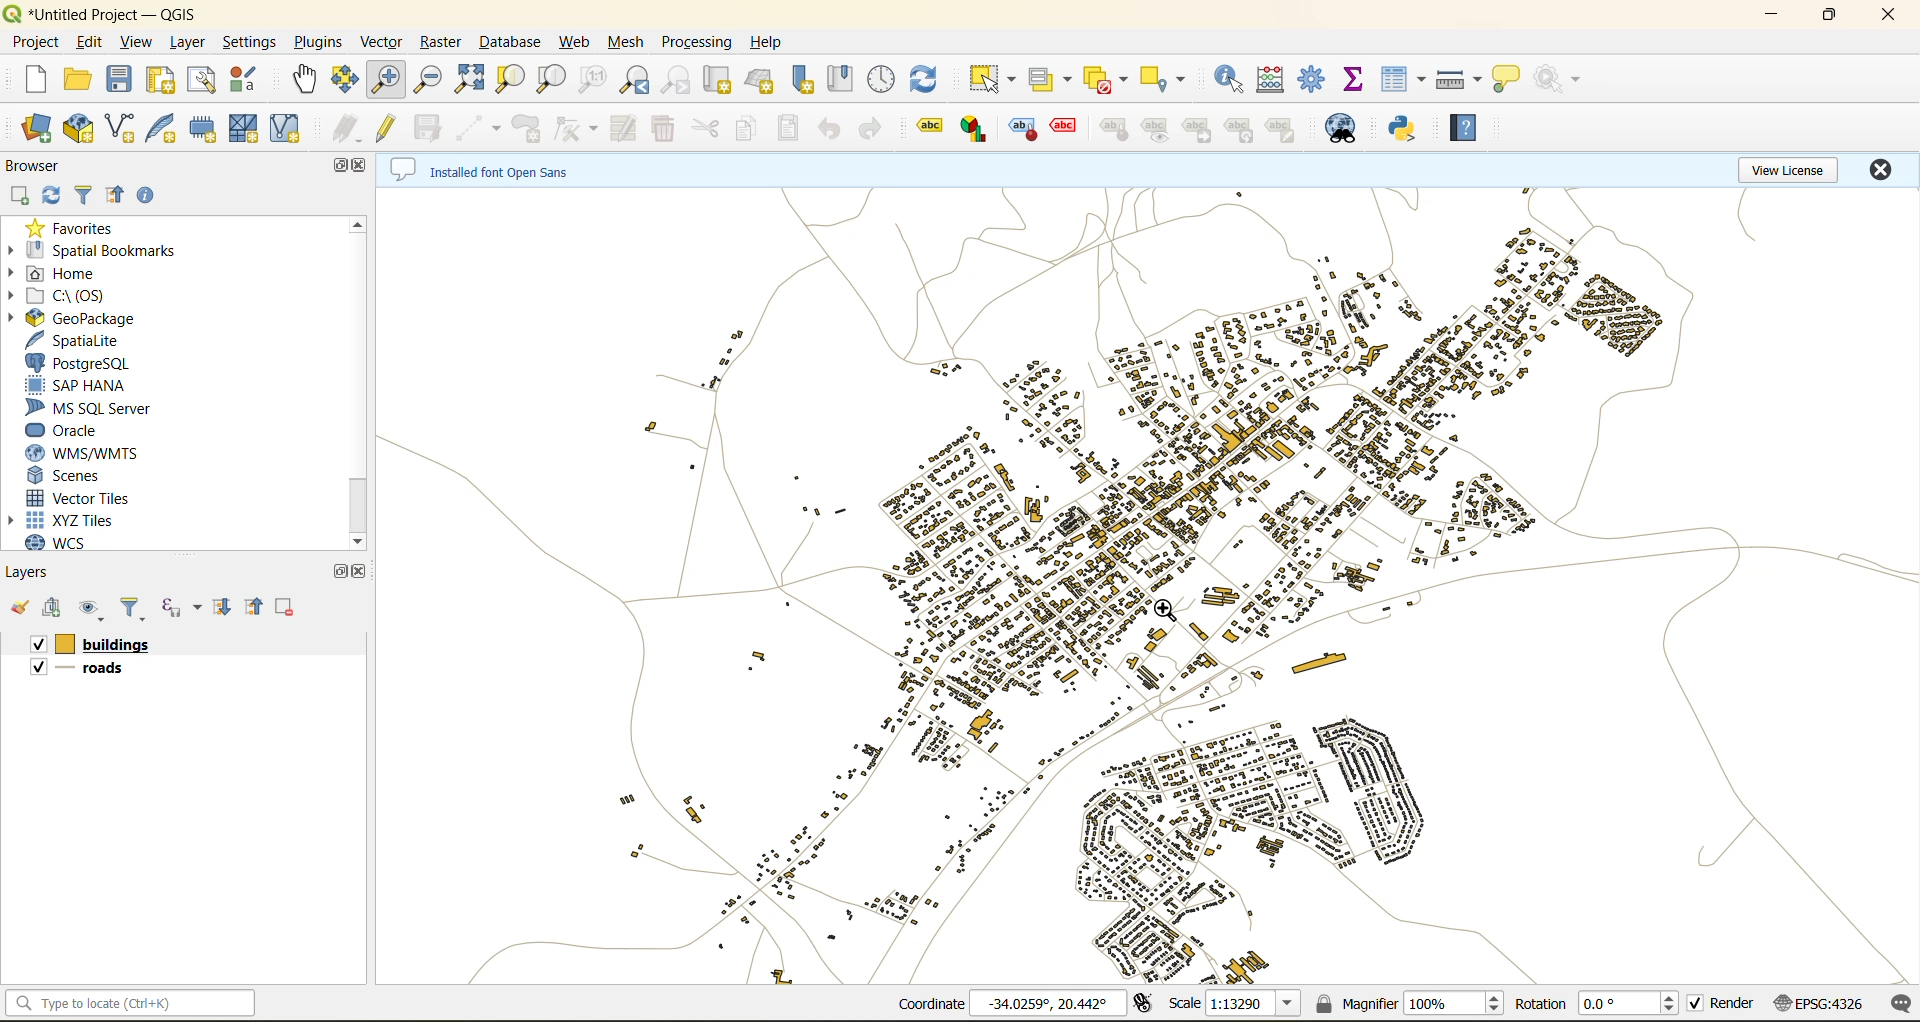 The height and width of the screenshot is (1022, 1920). What do you see at coordinates (70, 479) in the screenshot?
I see `scenes` at bounding box center [70, 479].